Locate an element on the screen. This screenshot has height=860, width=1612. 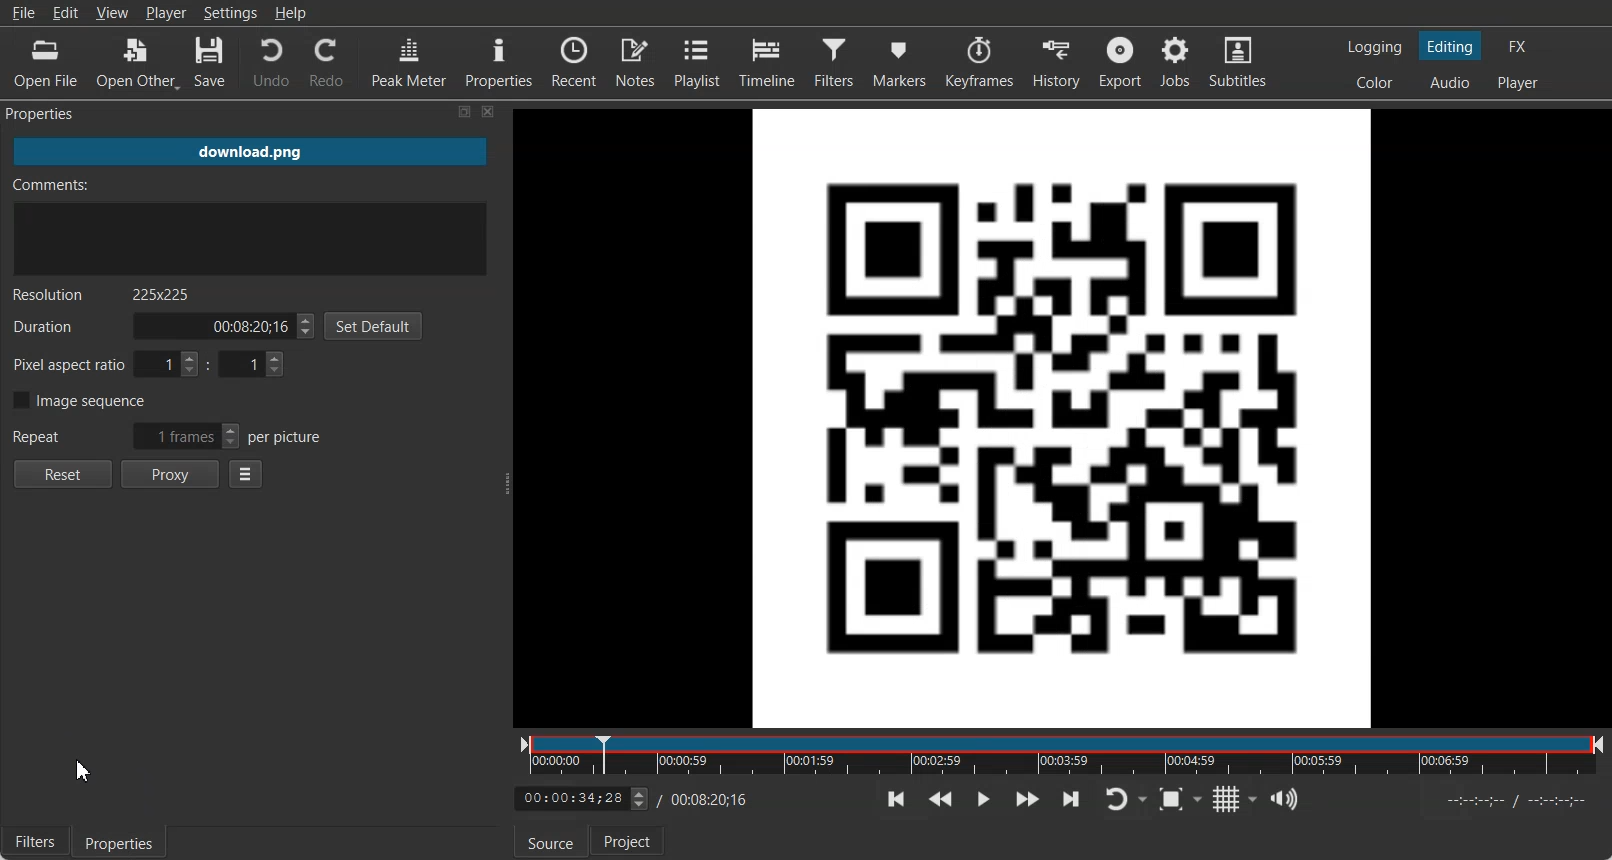
Video Timeline adjuster is located at coordinates (581, 799).